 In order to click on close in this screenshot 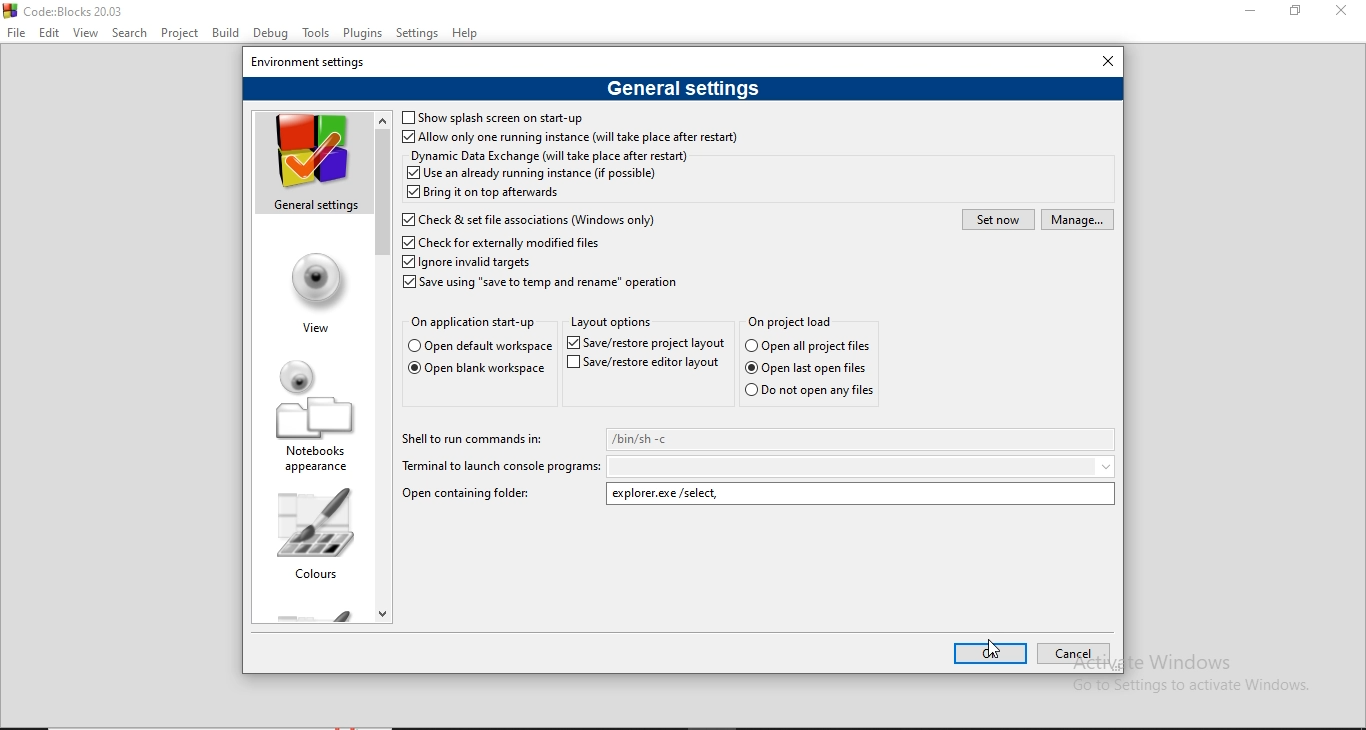, I will do `click(1107, 60)`.